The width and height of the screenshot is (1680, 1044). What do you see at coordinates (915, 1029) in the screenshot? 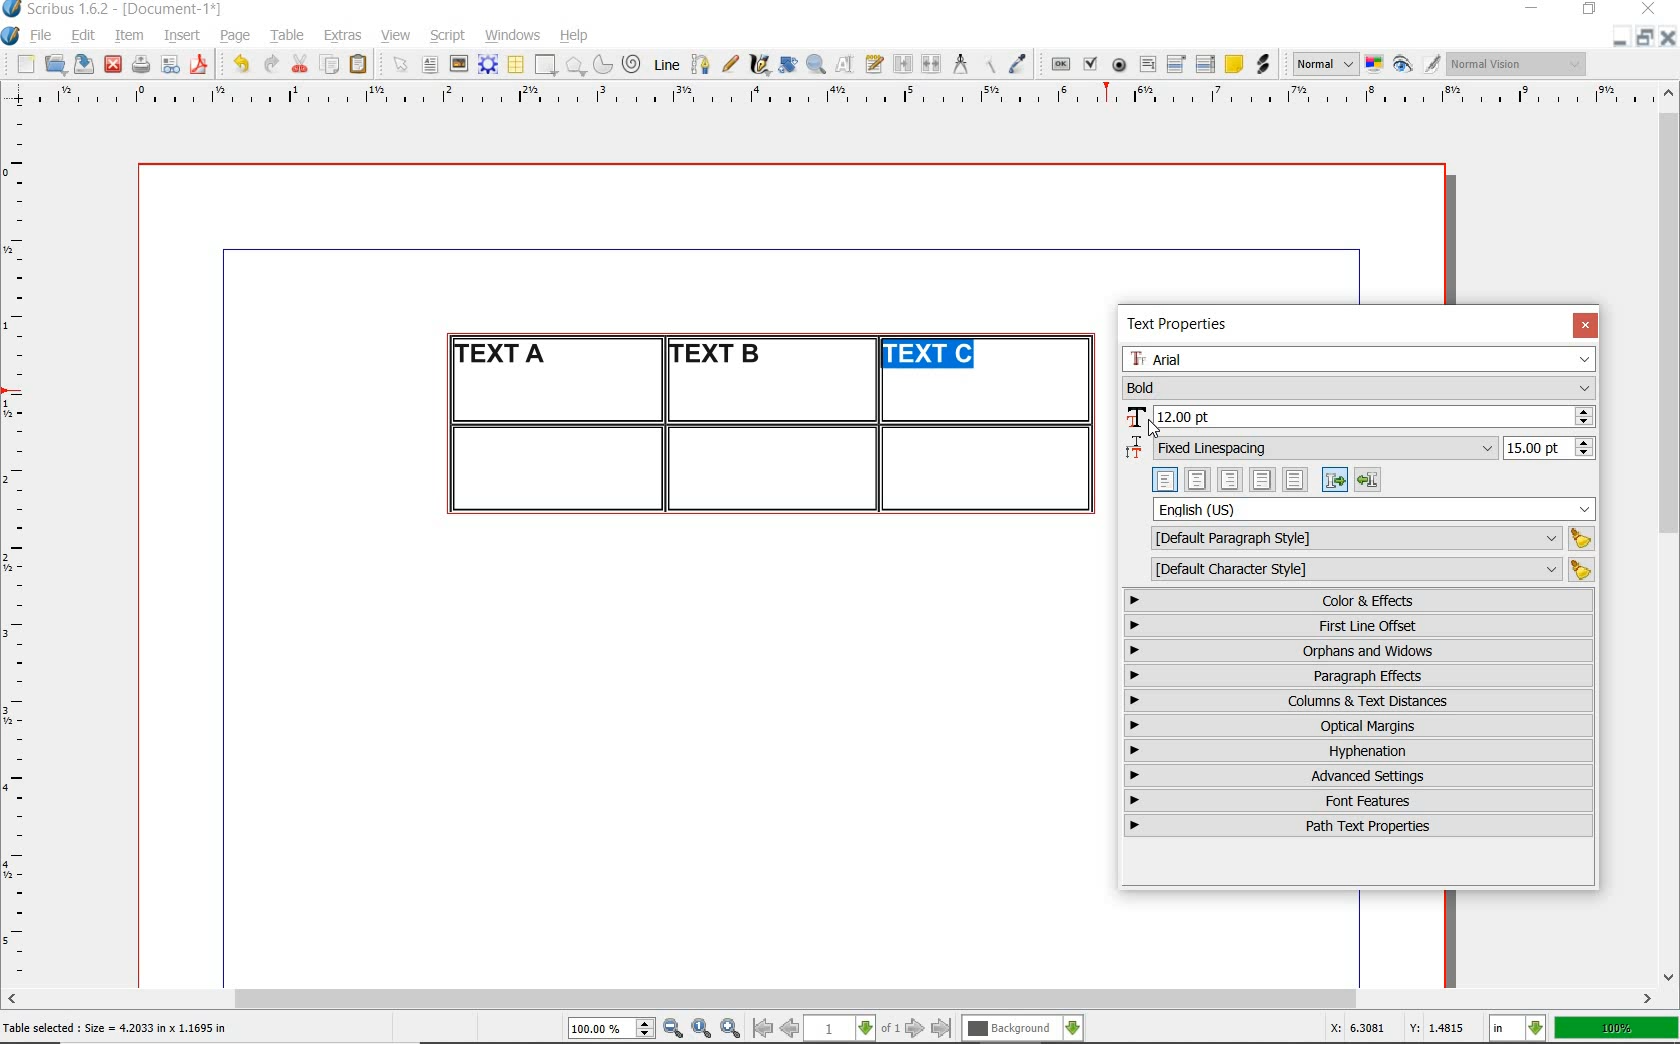
I see `go to next page` at bounding box center [915, 1029].